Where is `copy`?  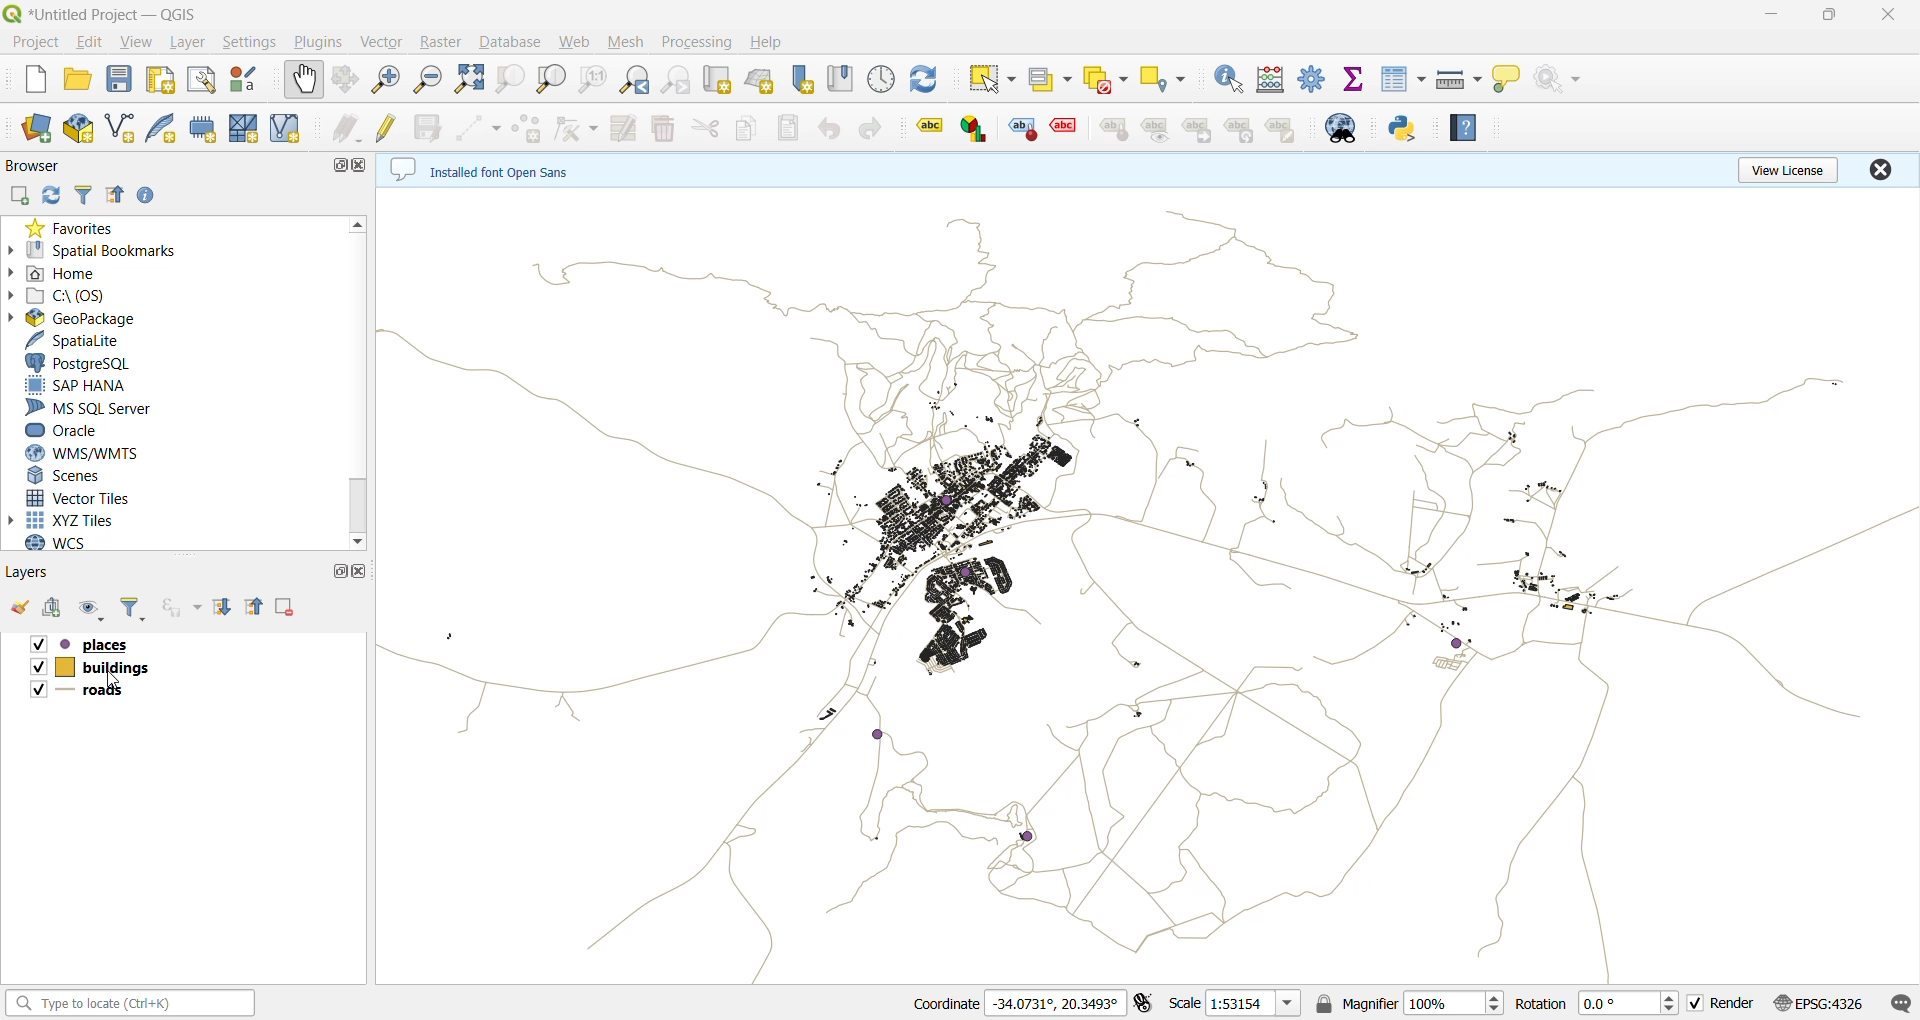 copy is located at coordinates (748, 127).